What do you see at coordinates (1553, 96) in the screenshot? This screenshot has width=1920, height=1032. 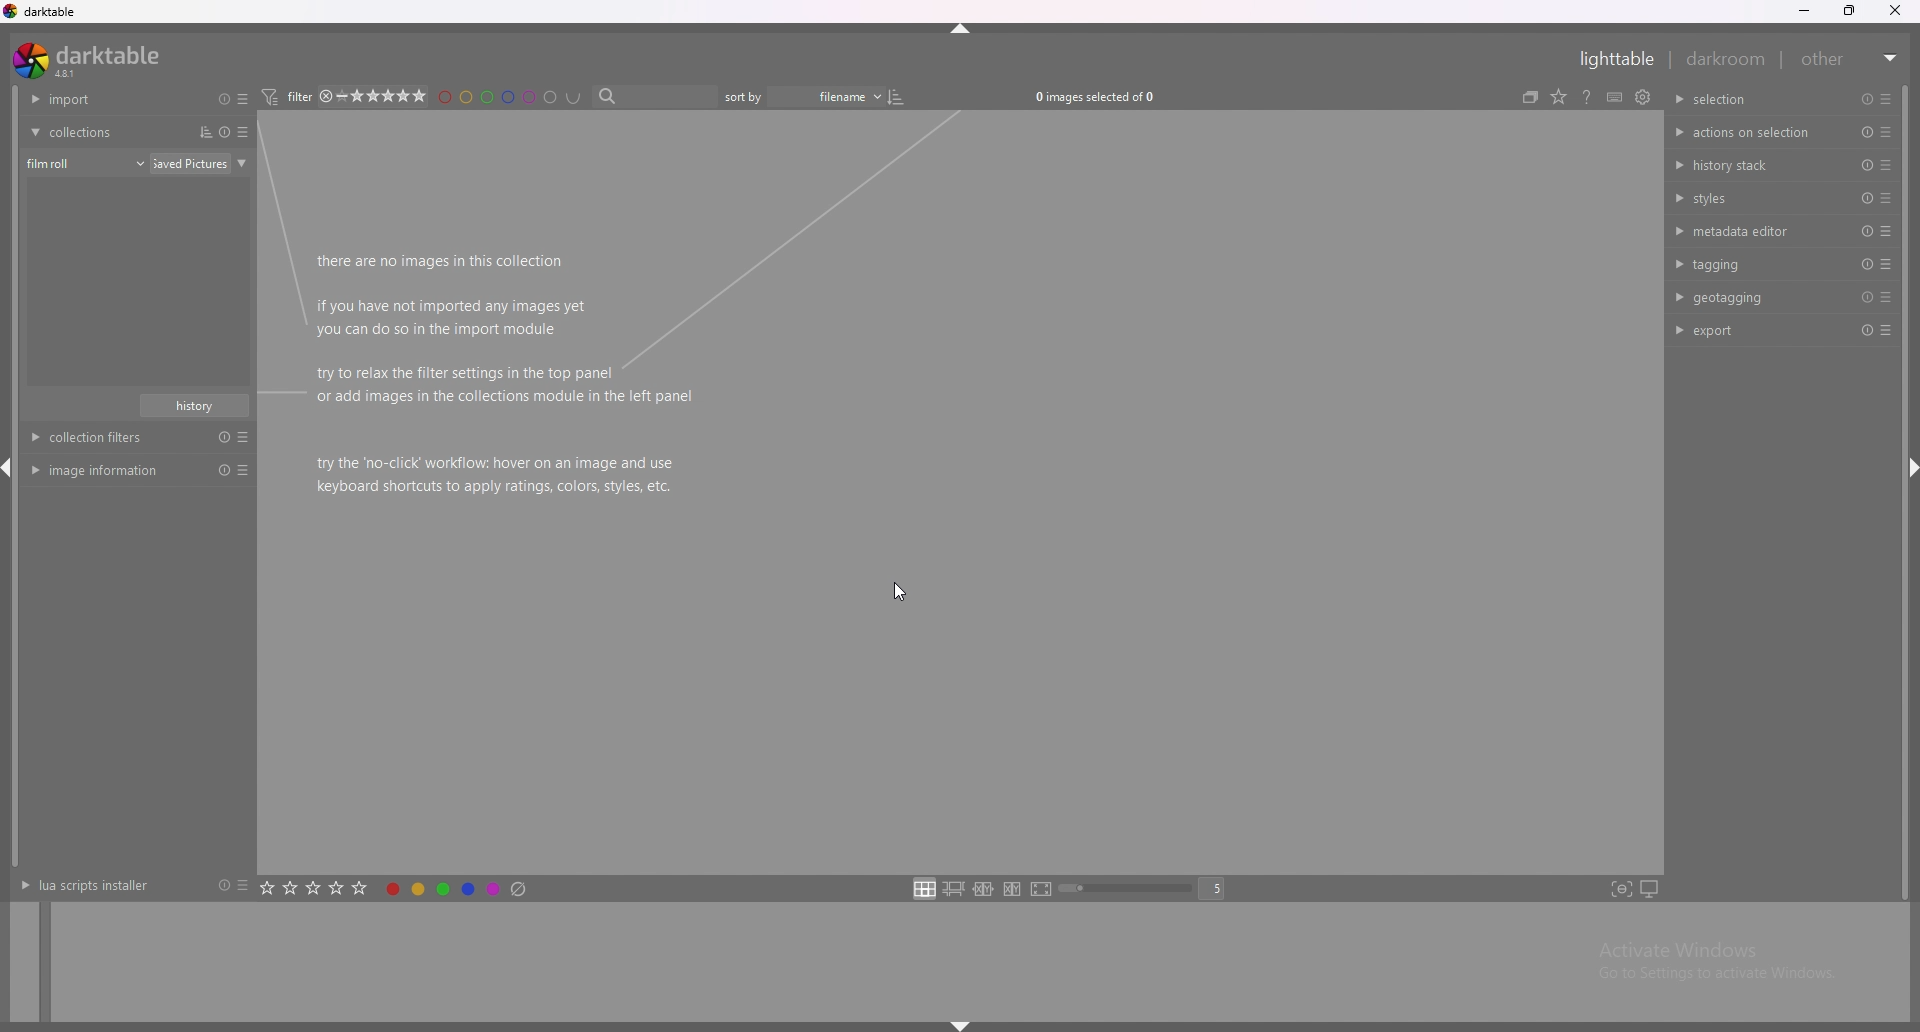 I see `collapse grouped images` at bounding box center [1553, 96].